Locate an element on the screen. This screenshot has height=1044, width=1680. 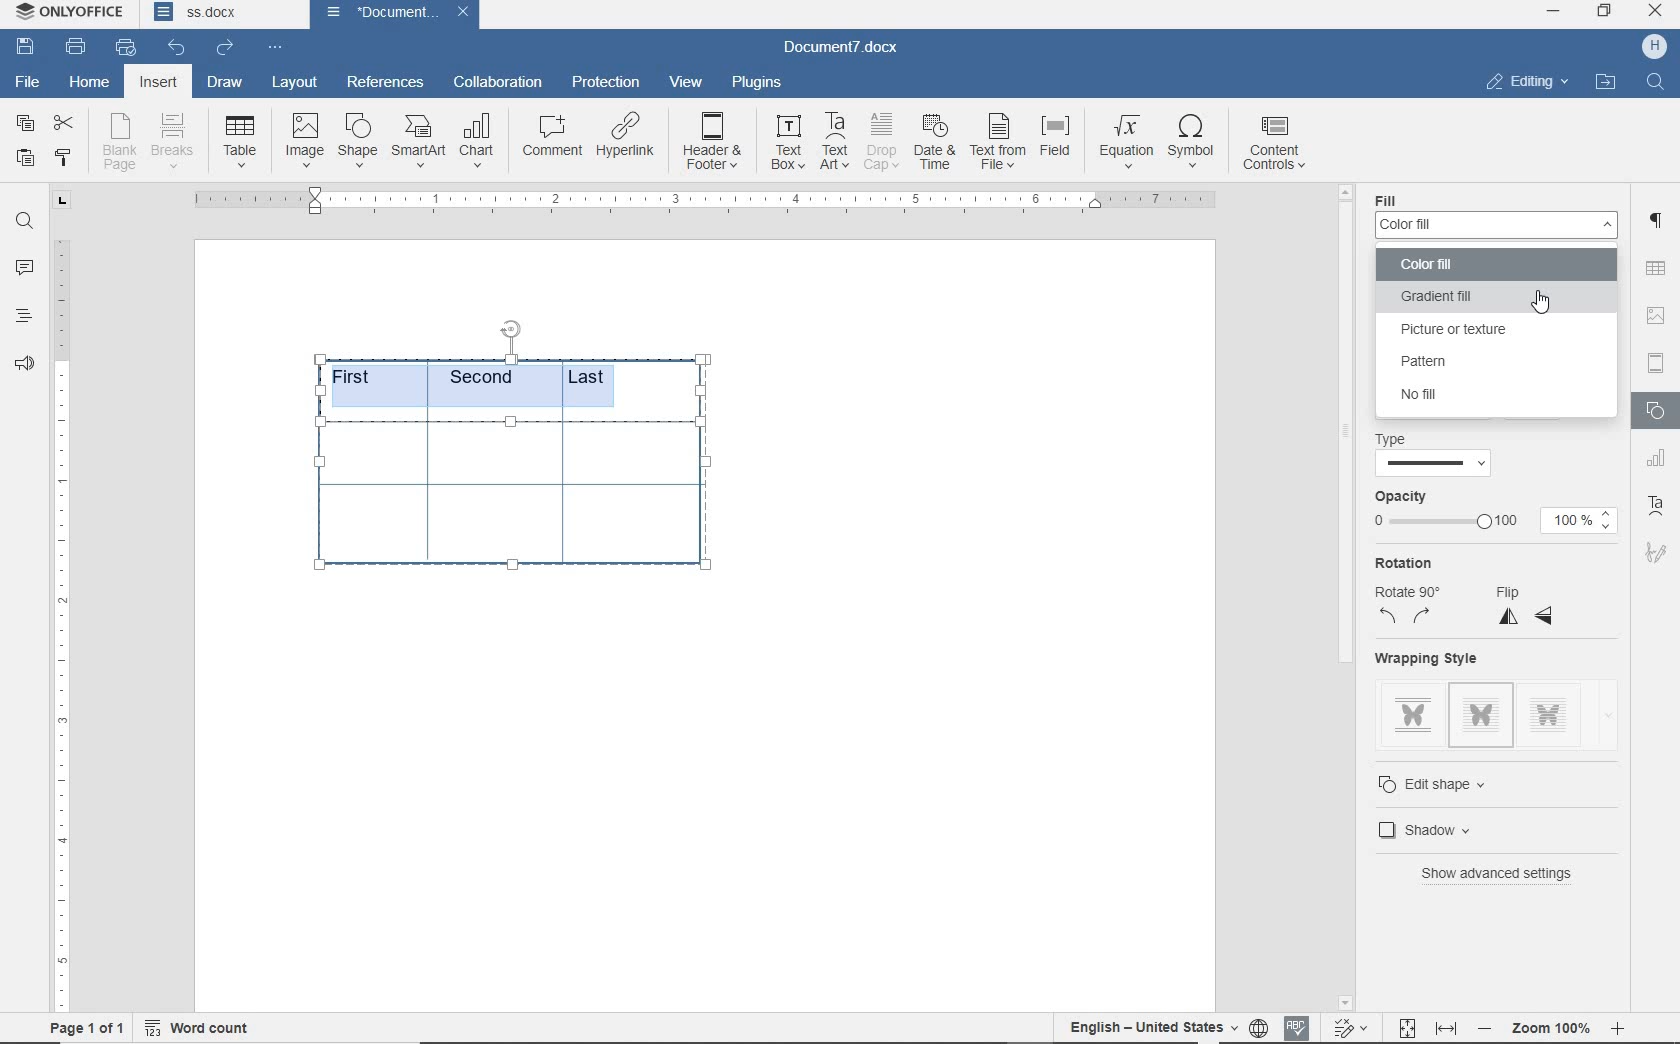
fill is located at coordinates (1396, 200).